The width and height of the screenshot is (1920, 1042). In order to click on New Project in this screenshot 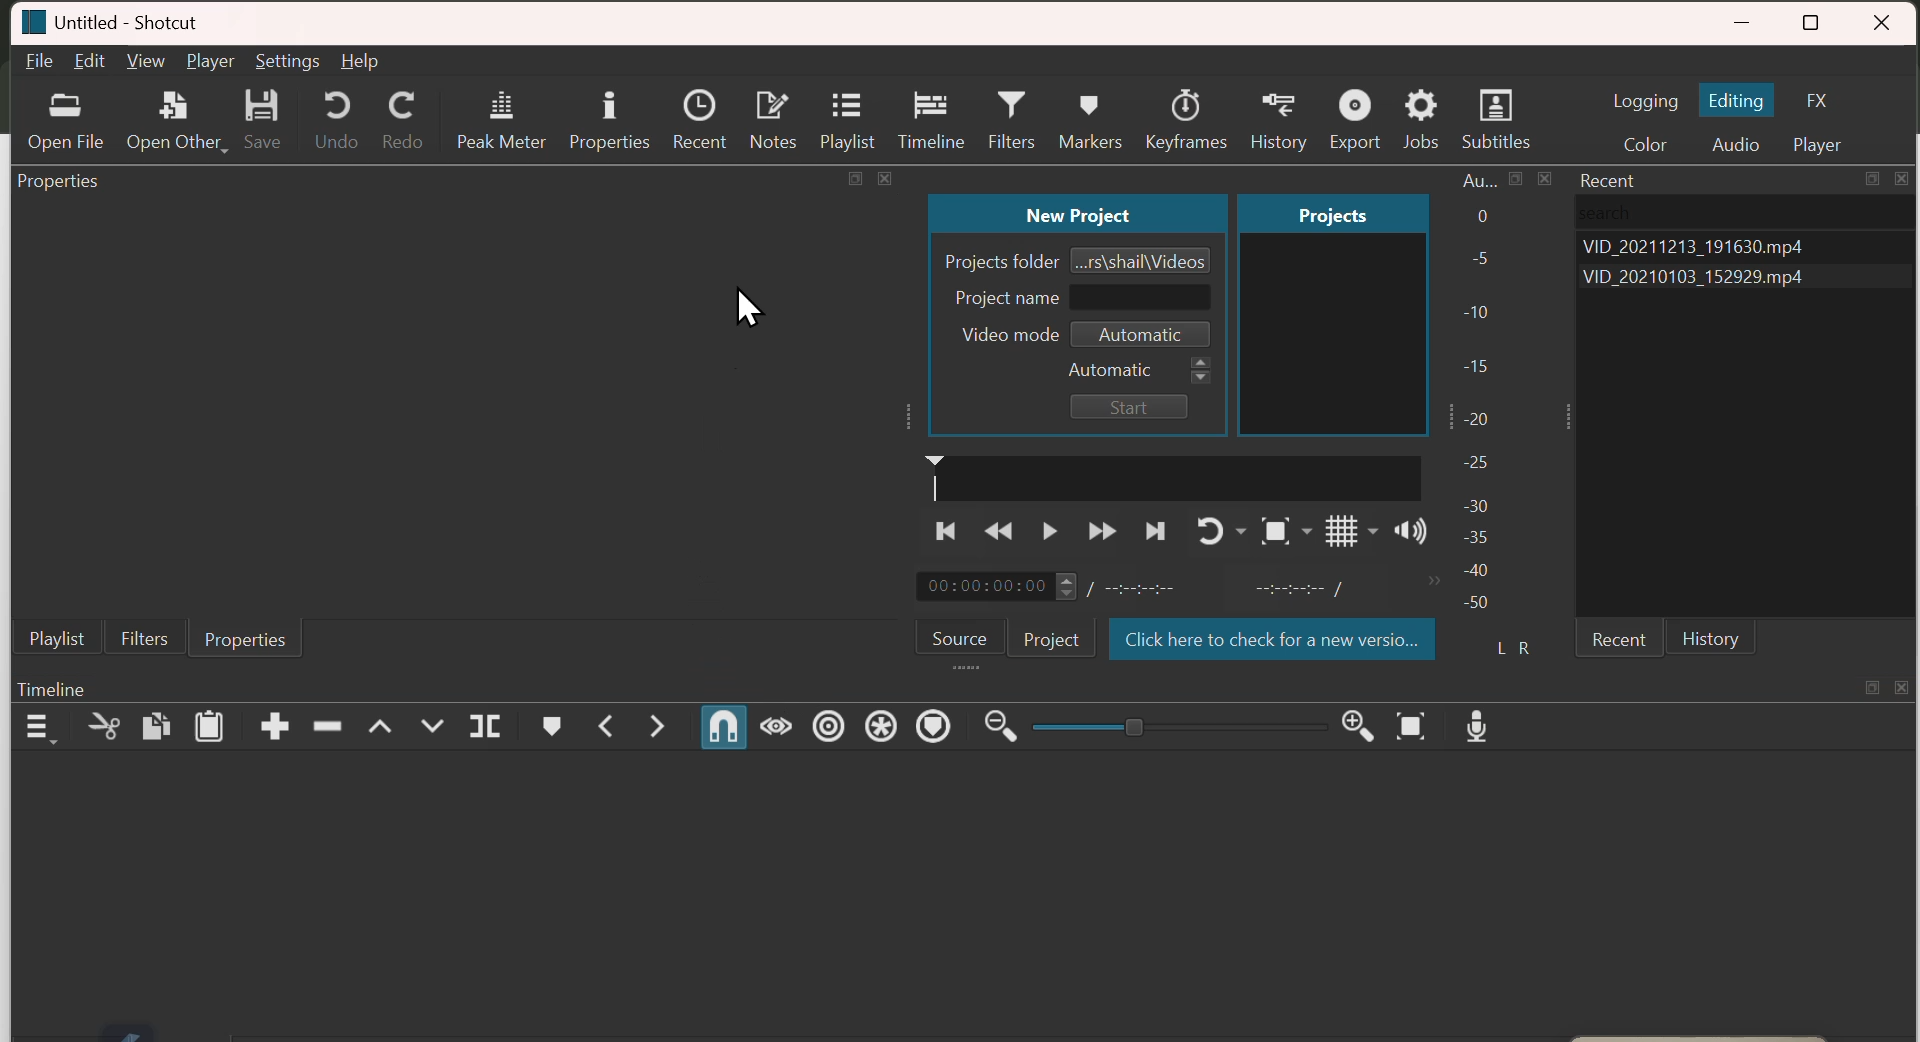, I will do `click(1076, 213)`.